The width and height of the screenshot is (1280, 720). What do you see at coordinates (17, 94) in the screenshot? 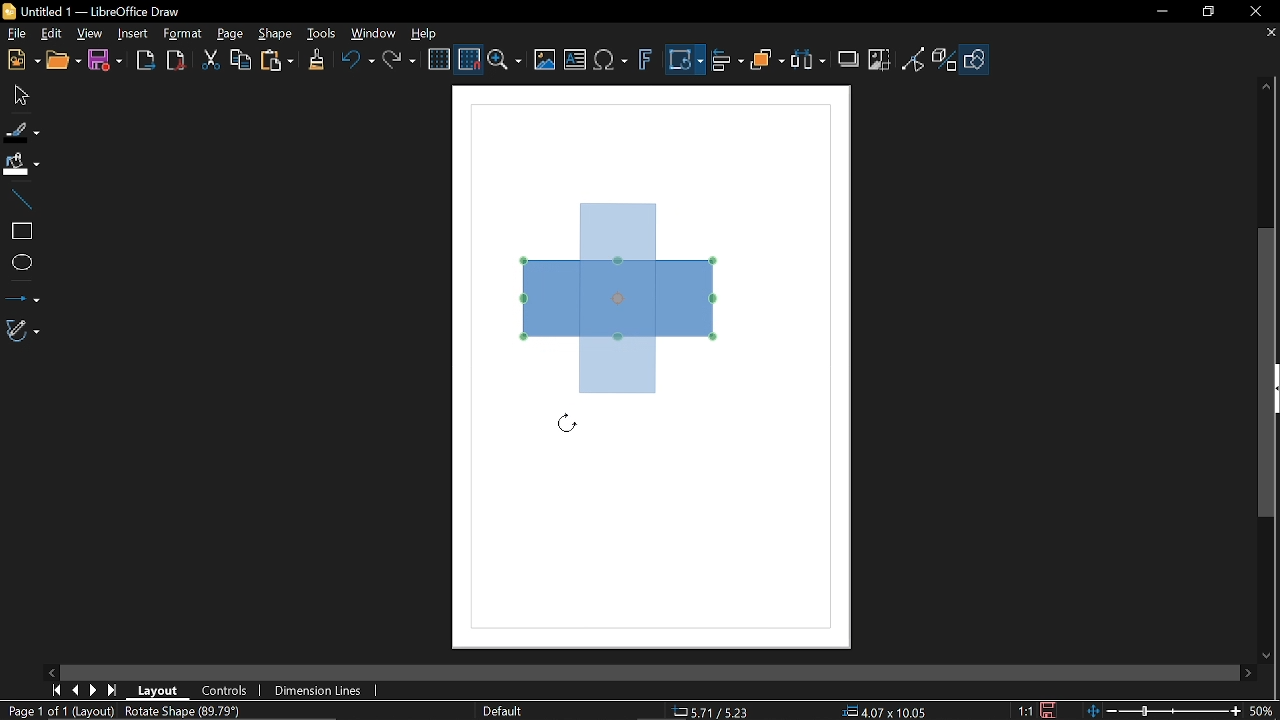
I see `Move` at bounding box center [17, 94].